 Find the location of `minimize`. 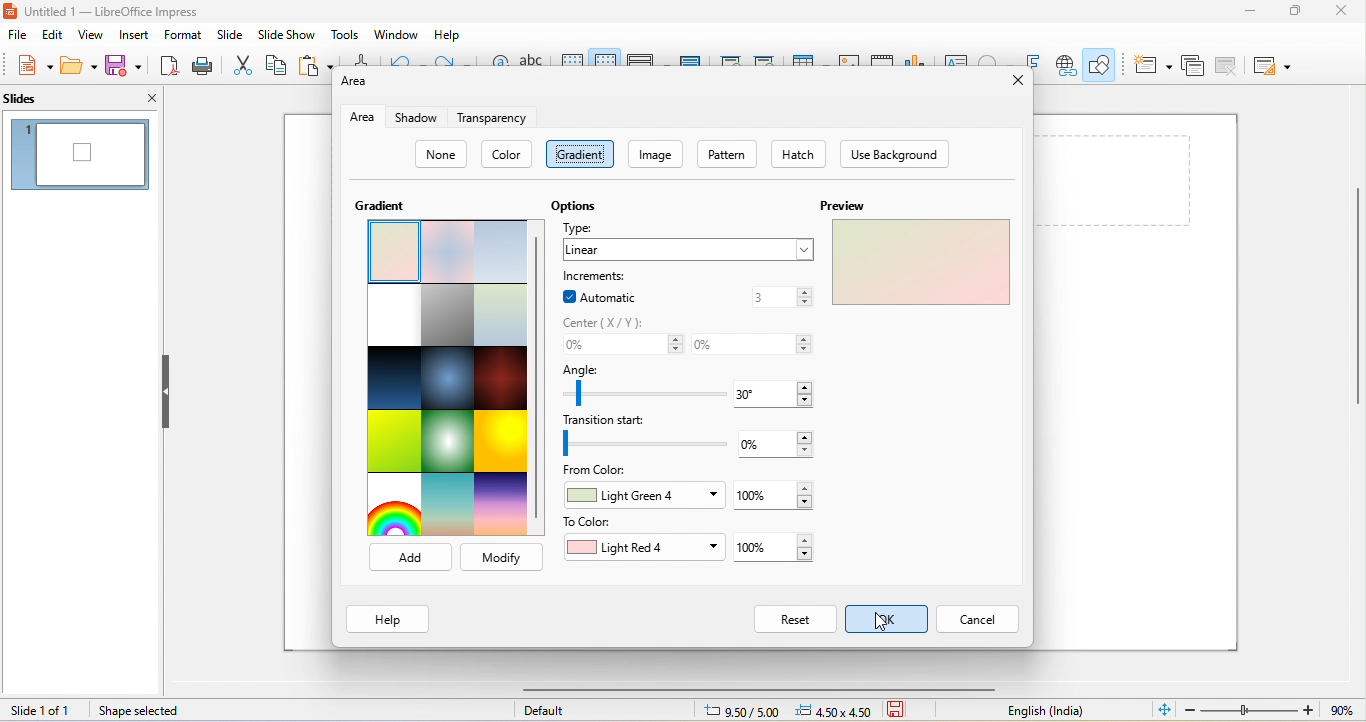

minimize is located at coordinates (1245, 12).